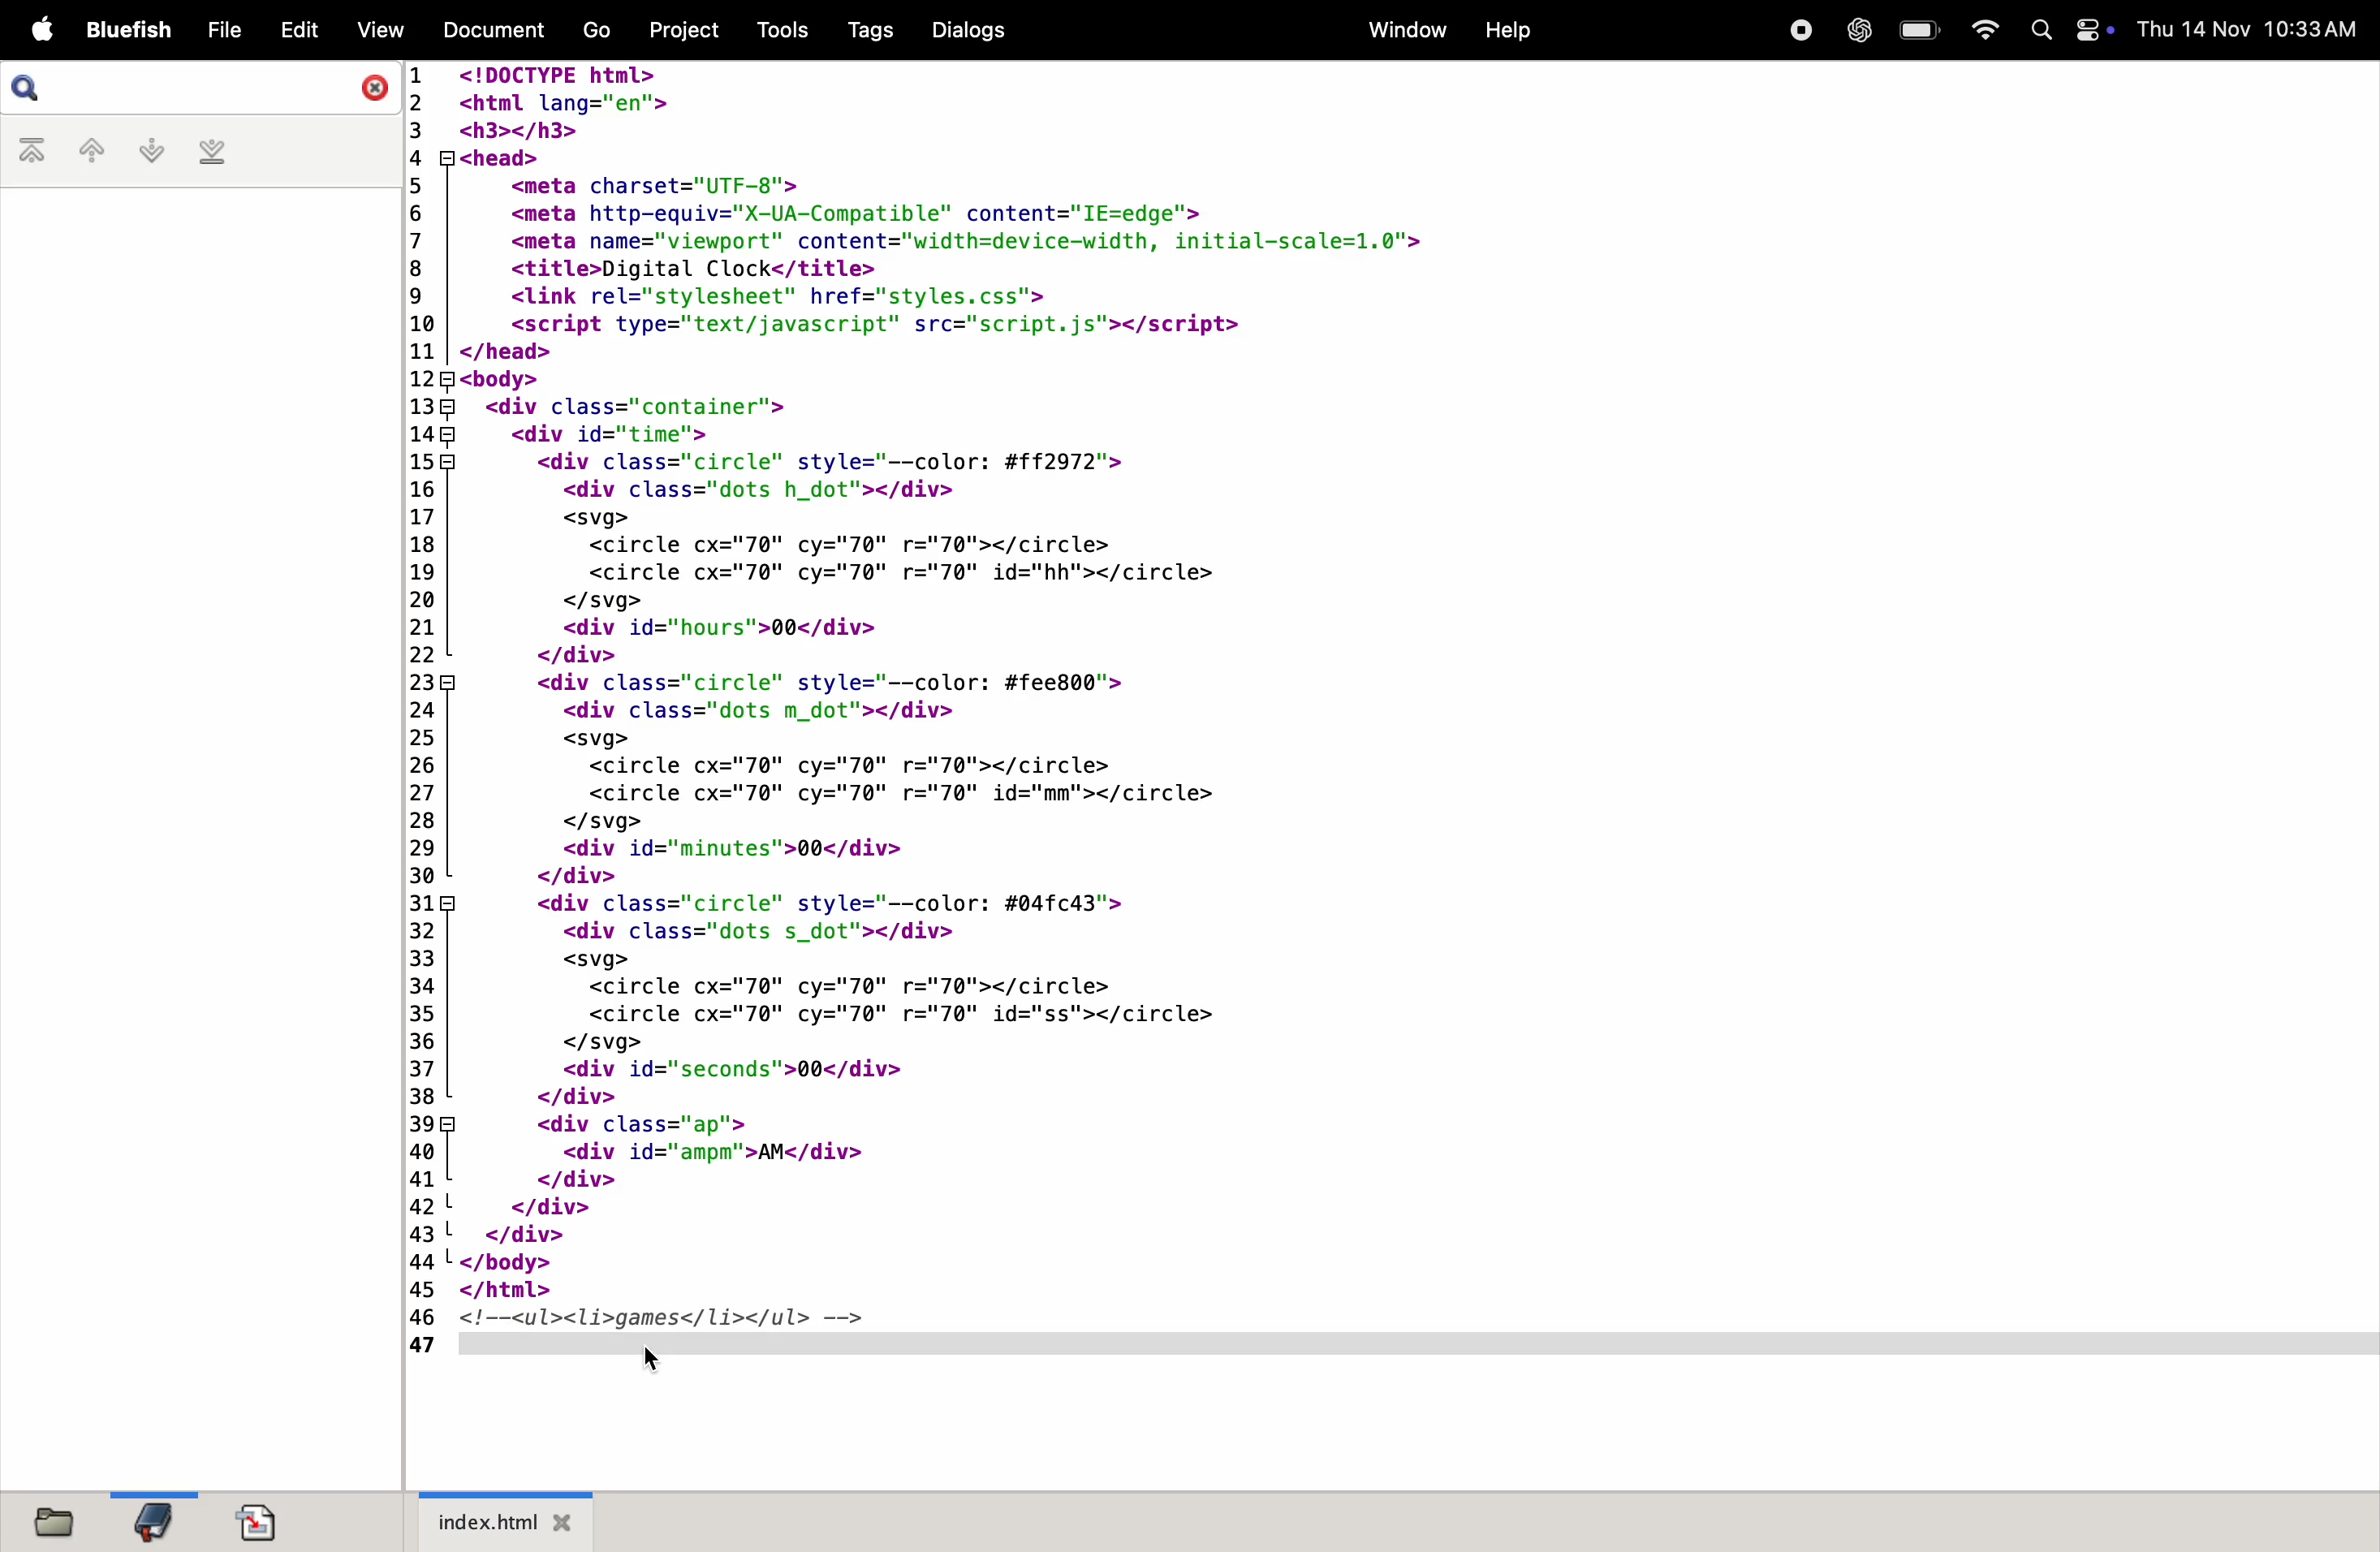 The image size is (2380, 1552). I want to click on bookmark, so click(154, 1523).